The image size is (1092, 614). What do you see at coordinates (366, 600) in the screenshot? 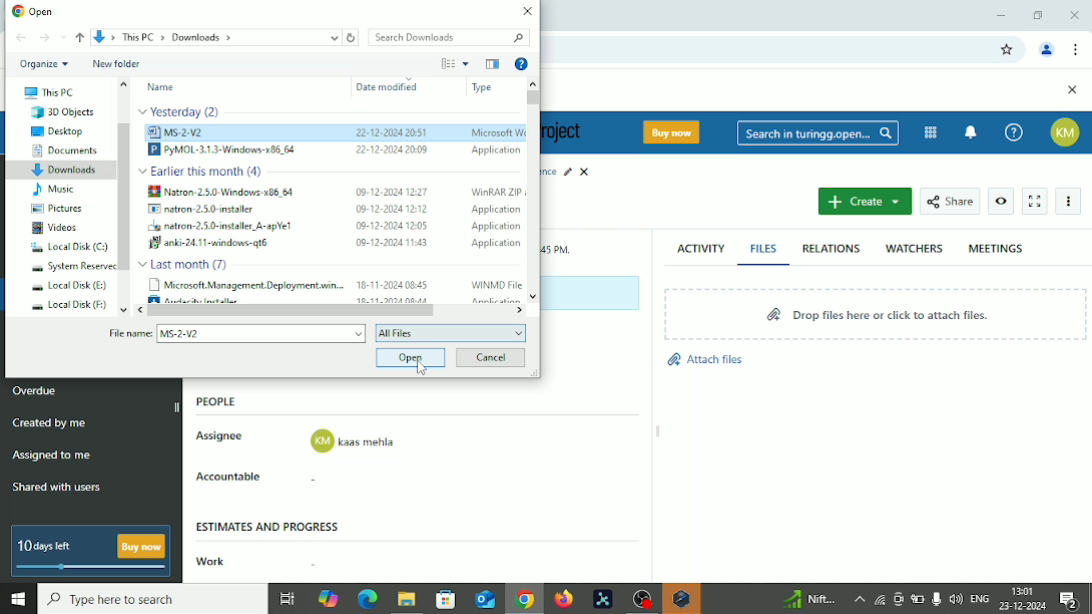
I see `Microsoft edge` at bounding box center [366, 600].